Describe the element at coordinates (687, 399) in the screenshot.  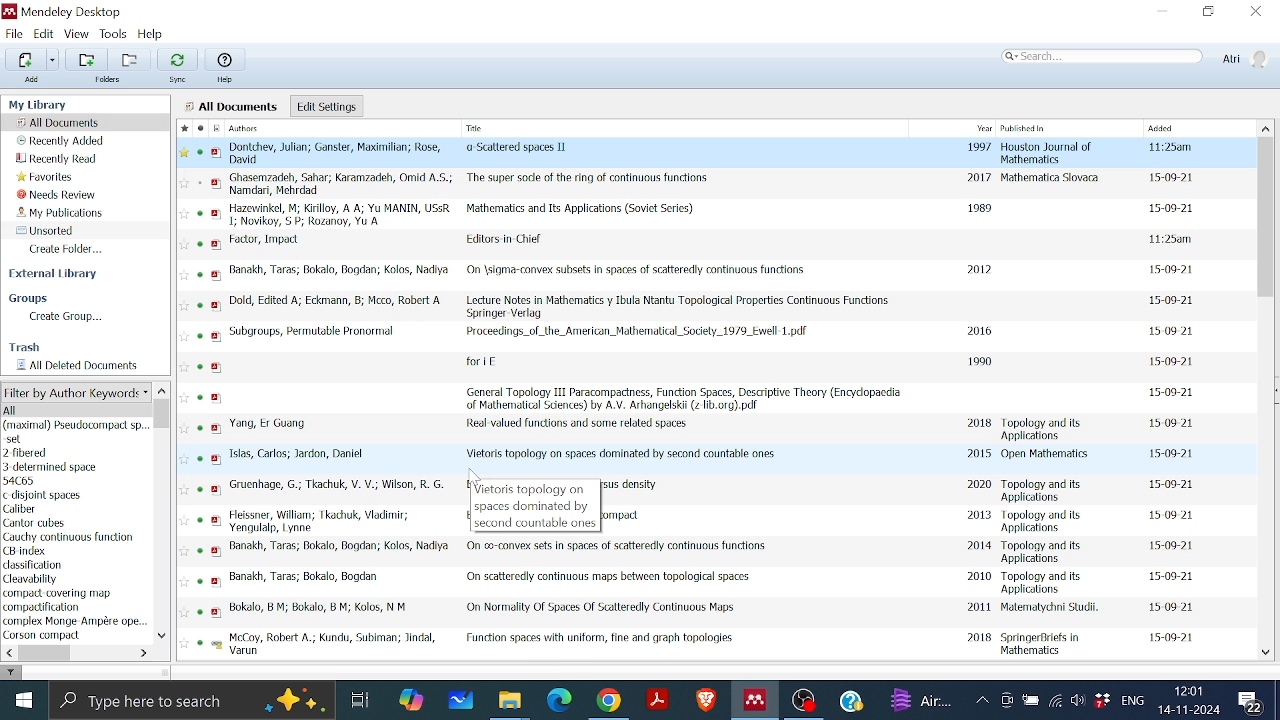
I see `Title` at that location.